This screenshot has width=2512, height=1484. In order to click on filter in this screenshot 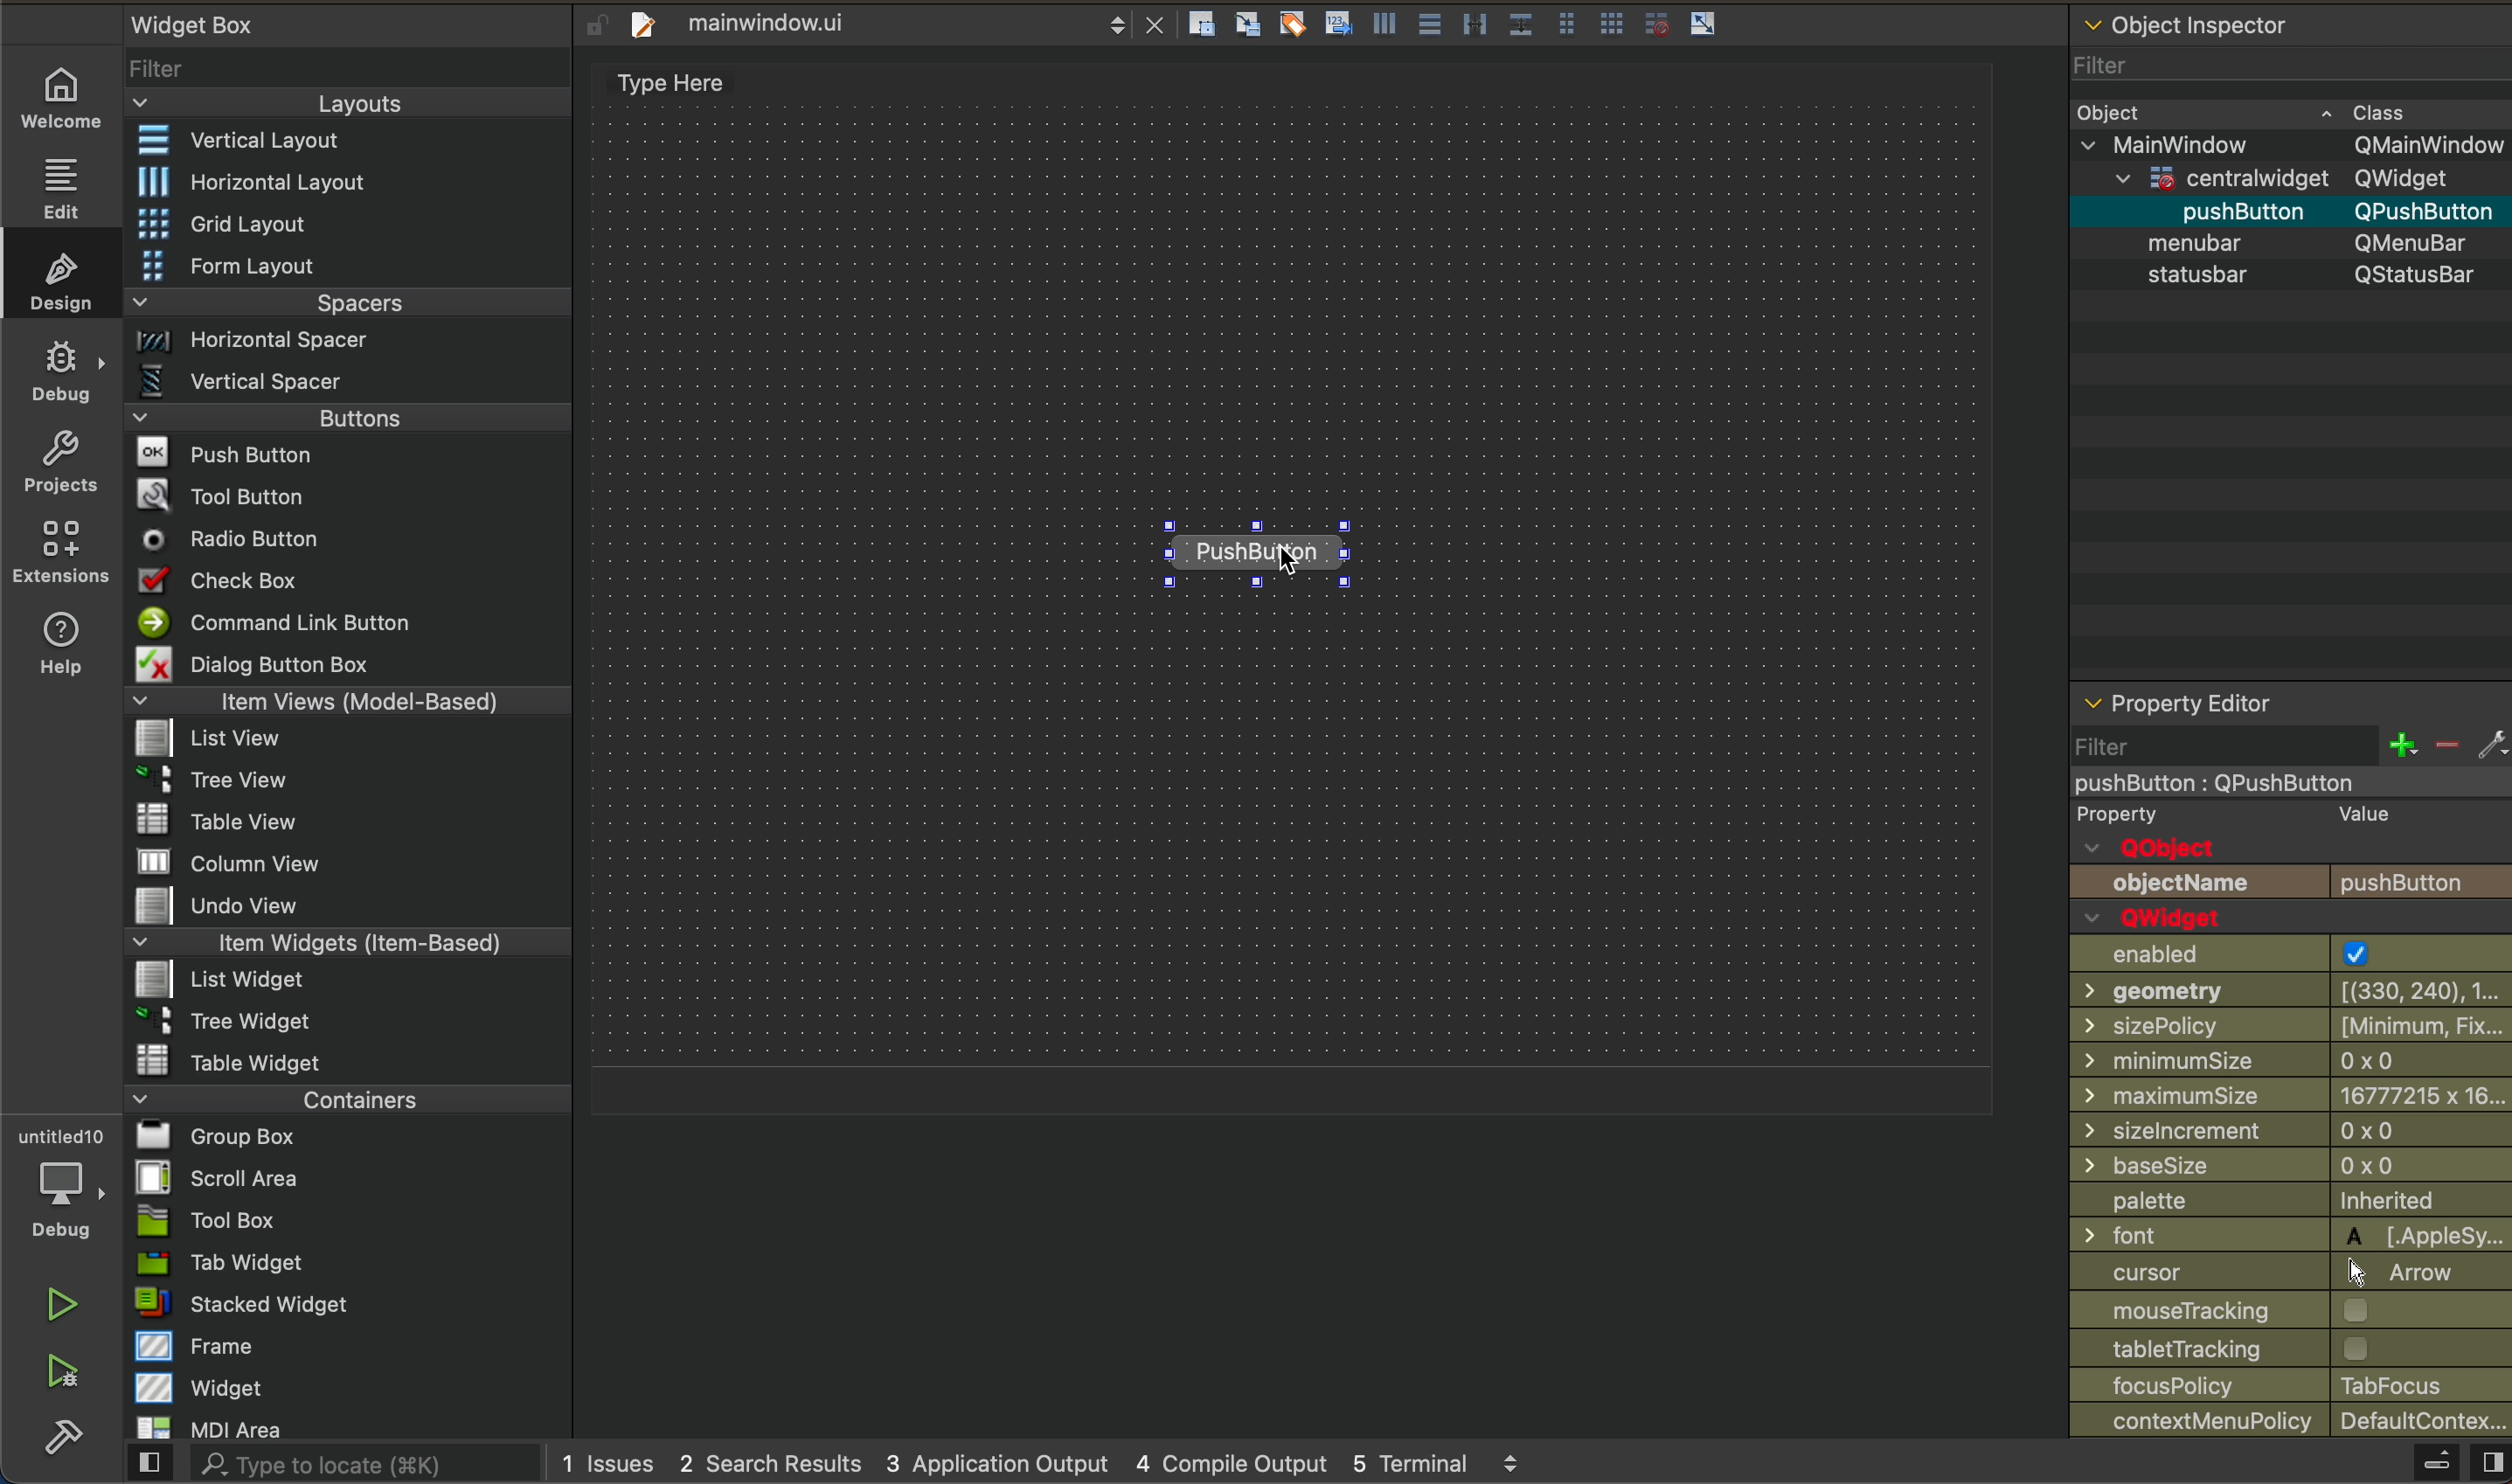, I will do `click(2288, 65)`.